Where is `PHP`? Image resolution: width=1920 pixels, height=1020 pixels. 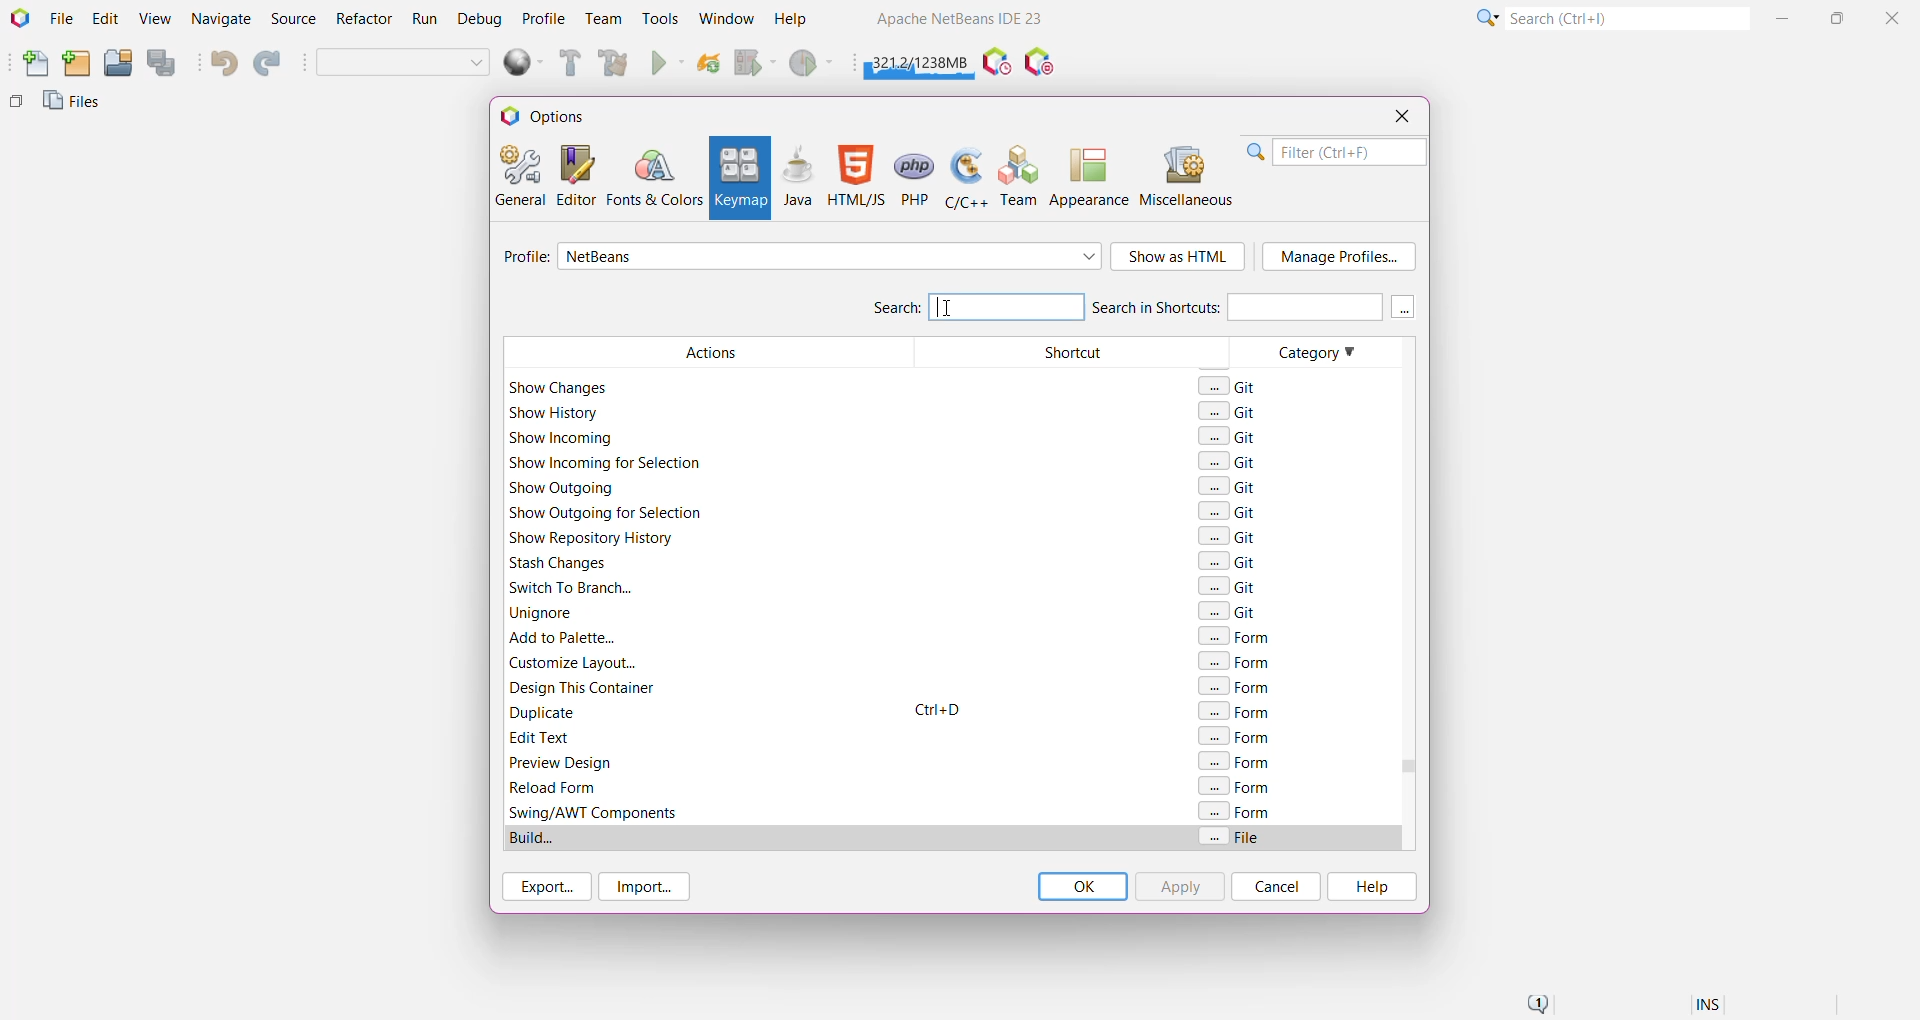 PHP is located at coordinates (916, 176).